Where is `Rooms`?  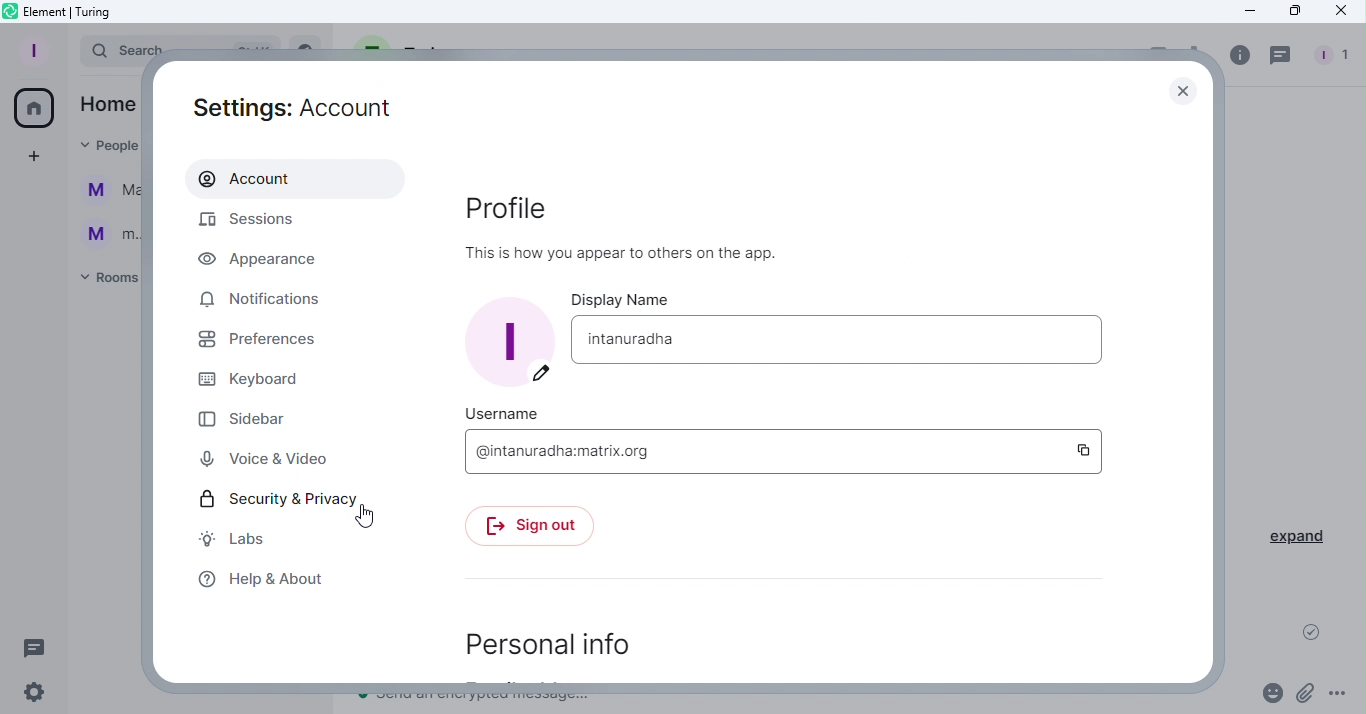
Rooms is located at coordinates (106, 280).